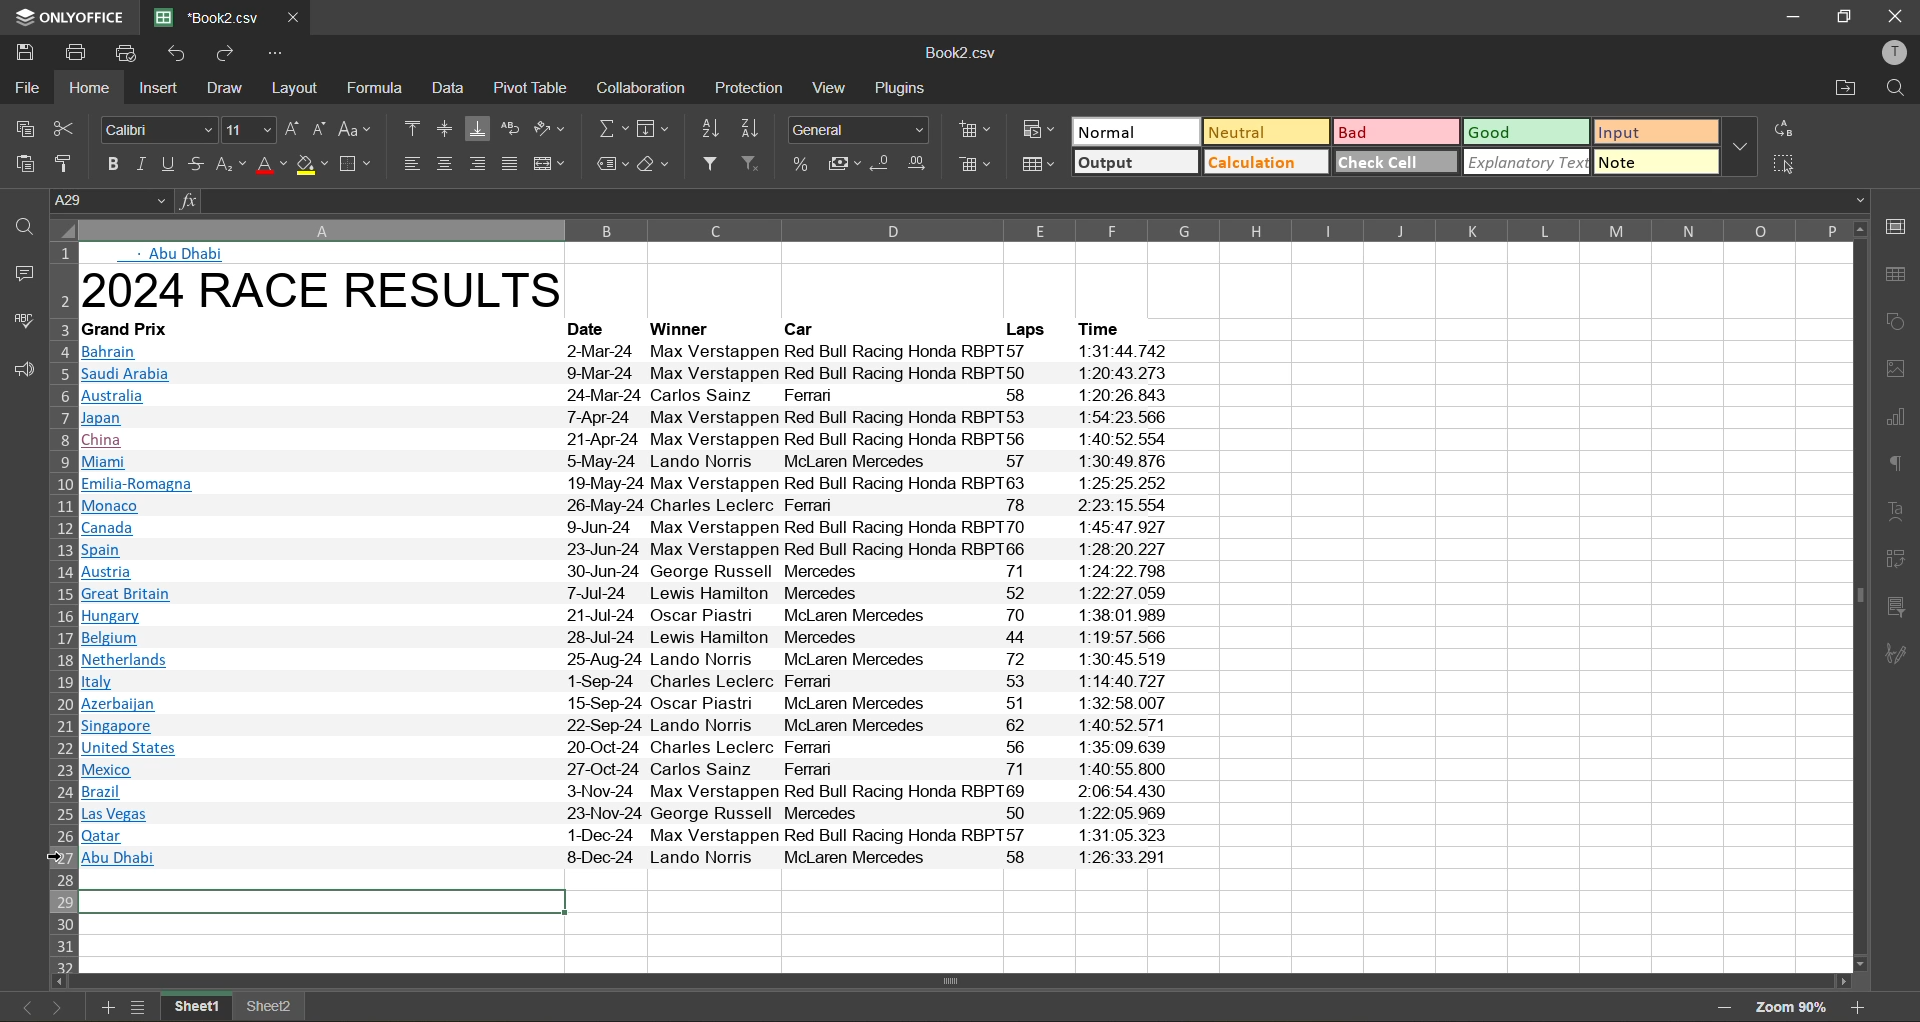 Image resolution: width=1920 pixels, height=1022 pixels. I want to click on named ranges, so click(612, 162).